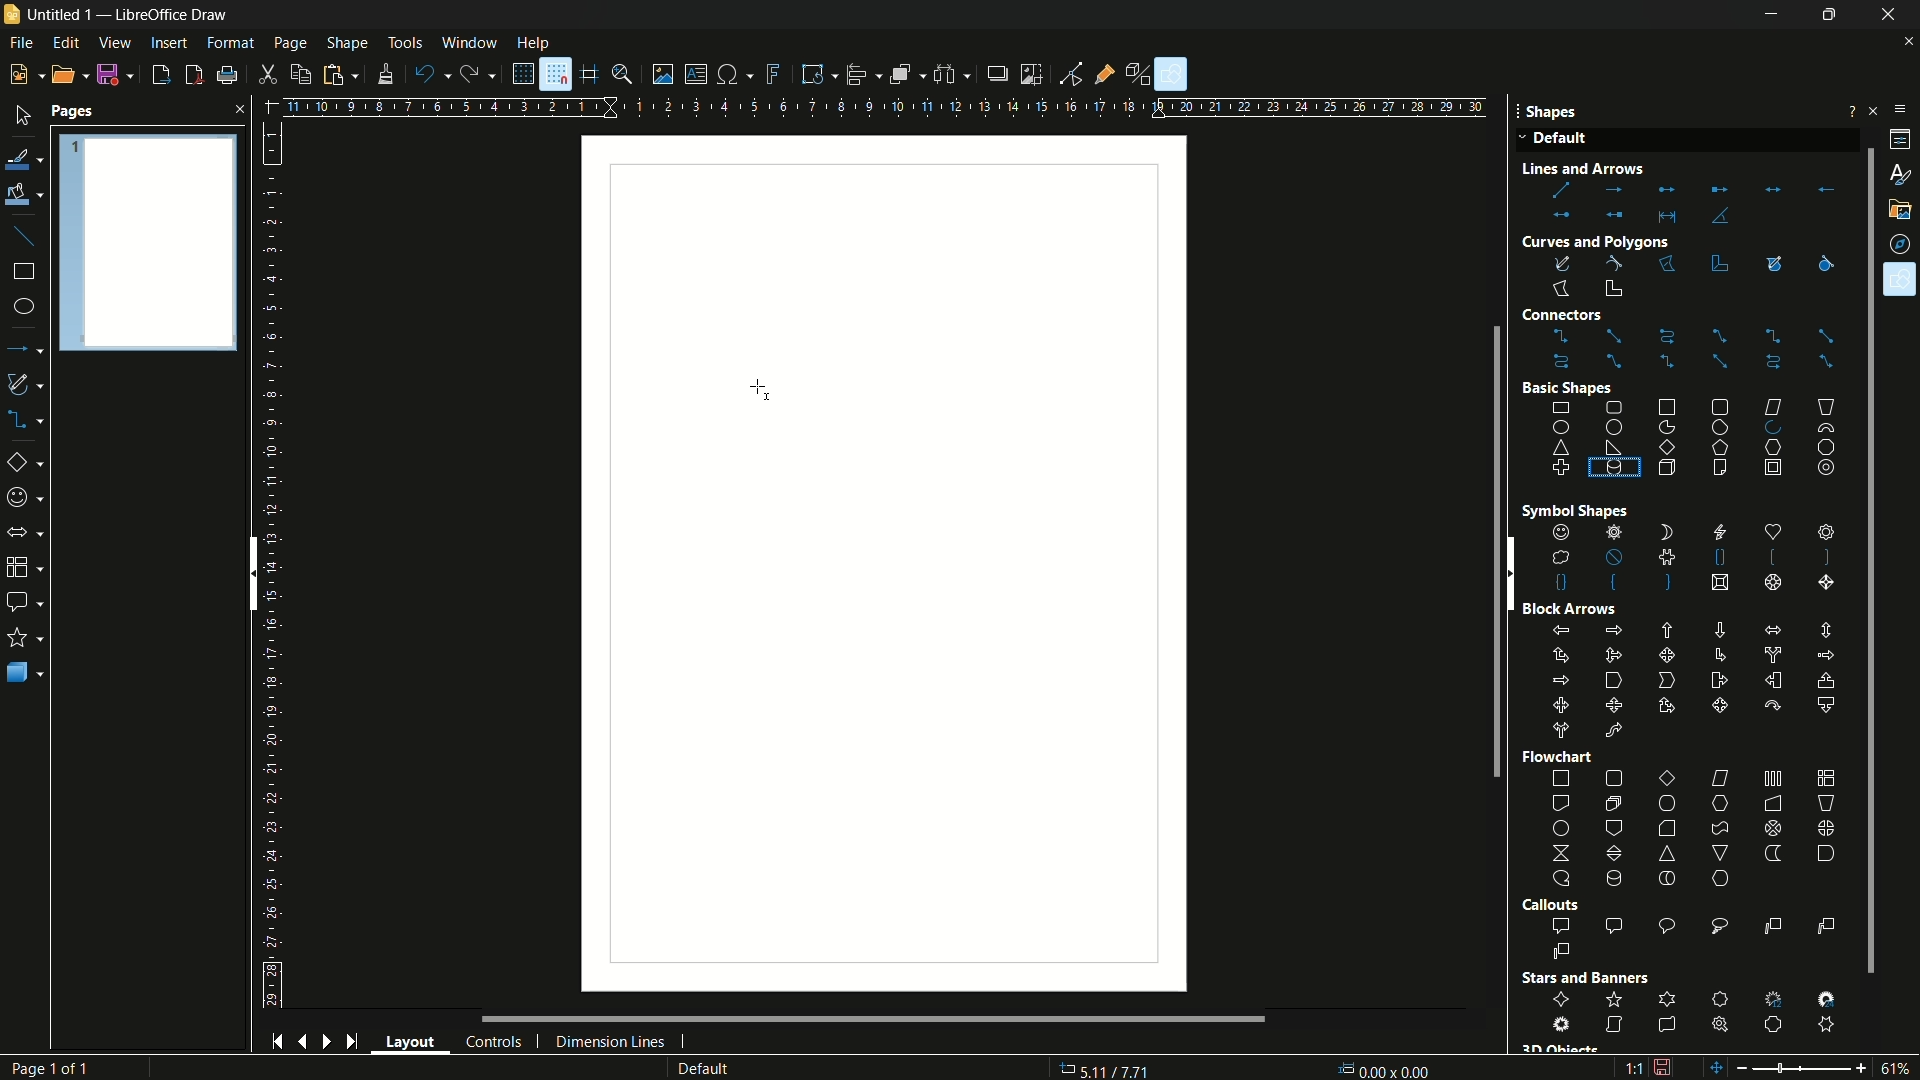 This screenshot has width=1920, height=1080. Describe the element at coordinates (23, 236) in the screenshot. I see `insert line` at that location.